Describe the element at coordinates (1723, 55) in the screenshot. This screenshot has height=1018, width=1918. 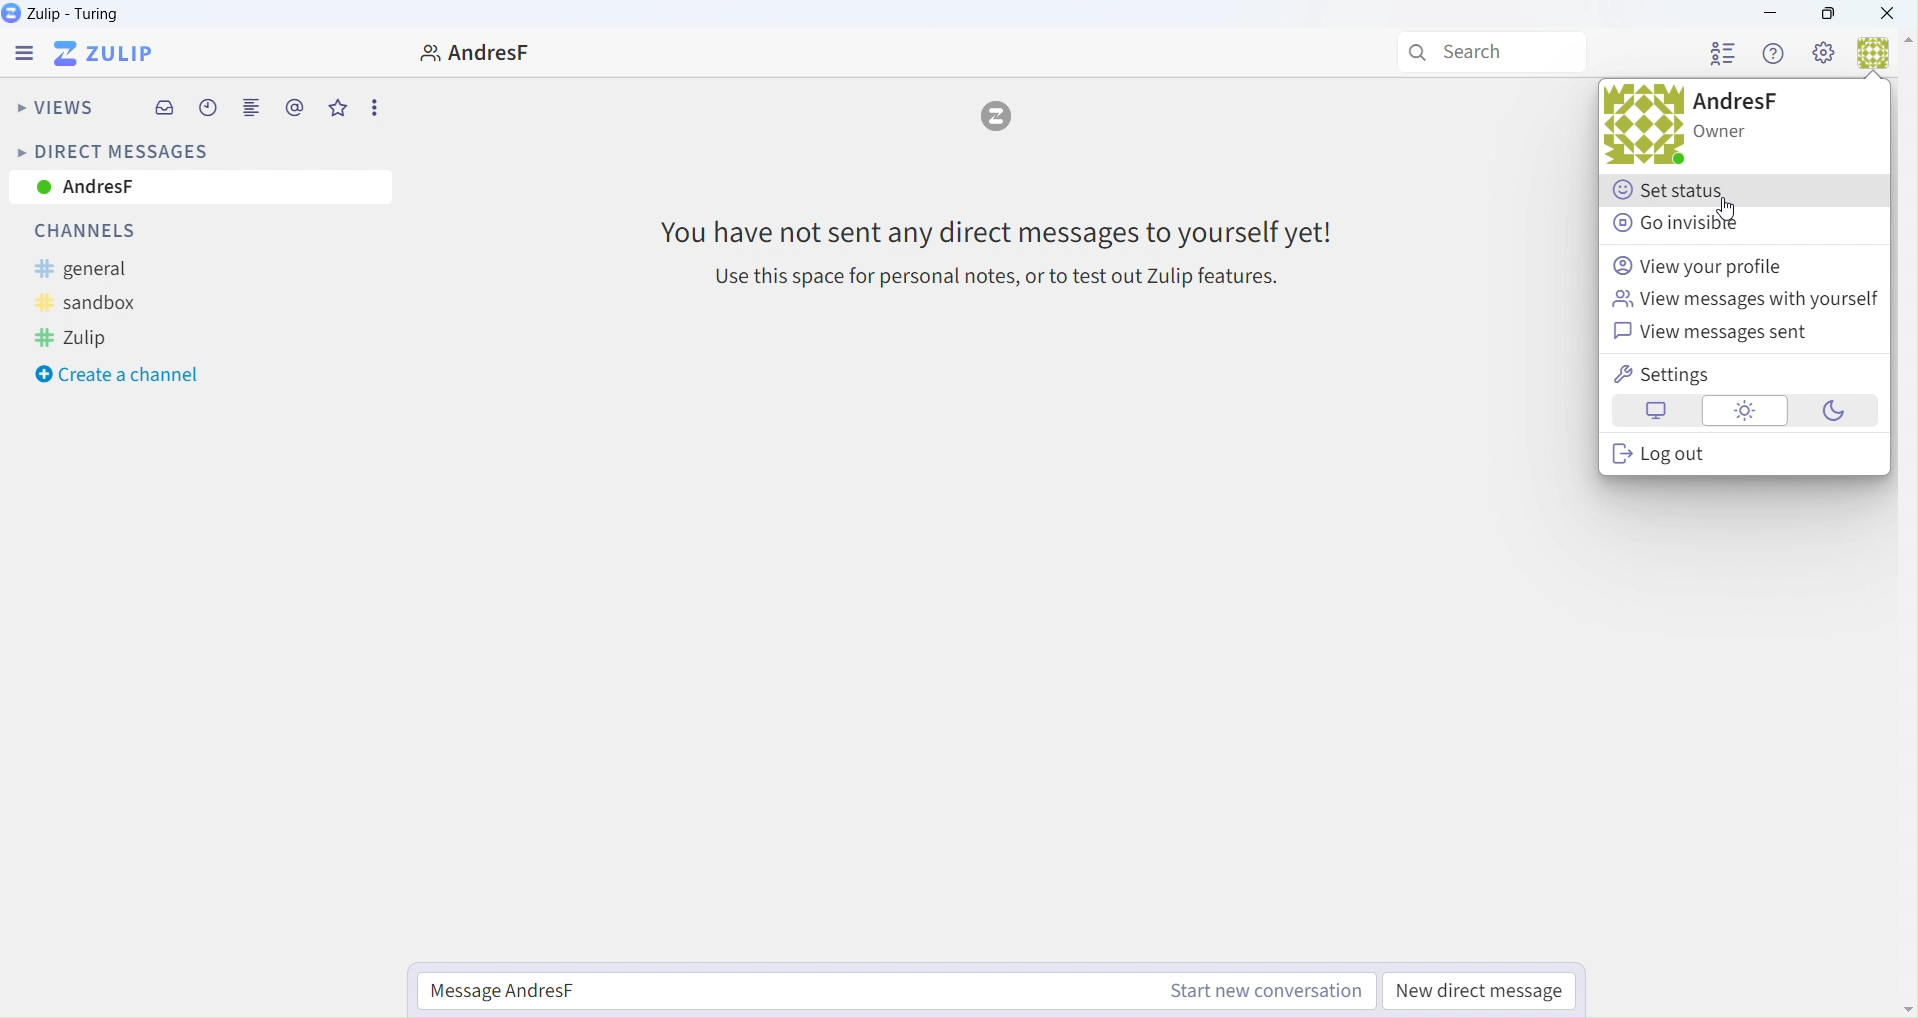
I see `Users` at that location.